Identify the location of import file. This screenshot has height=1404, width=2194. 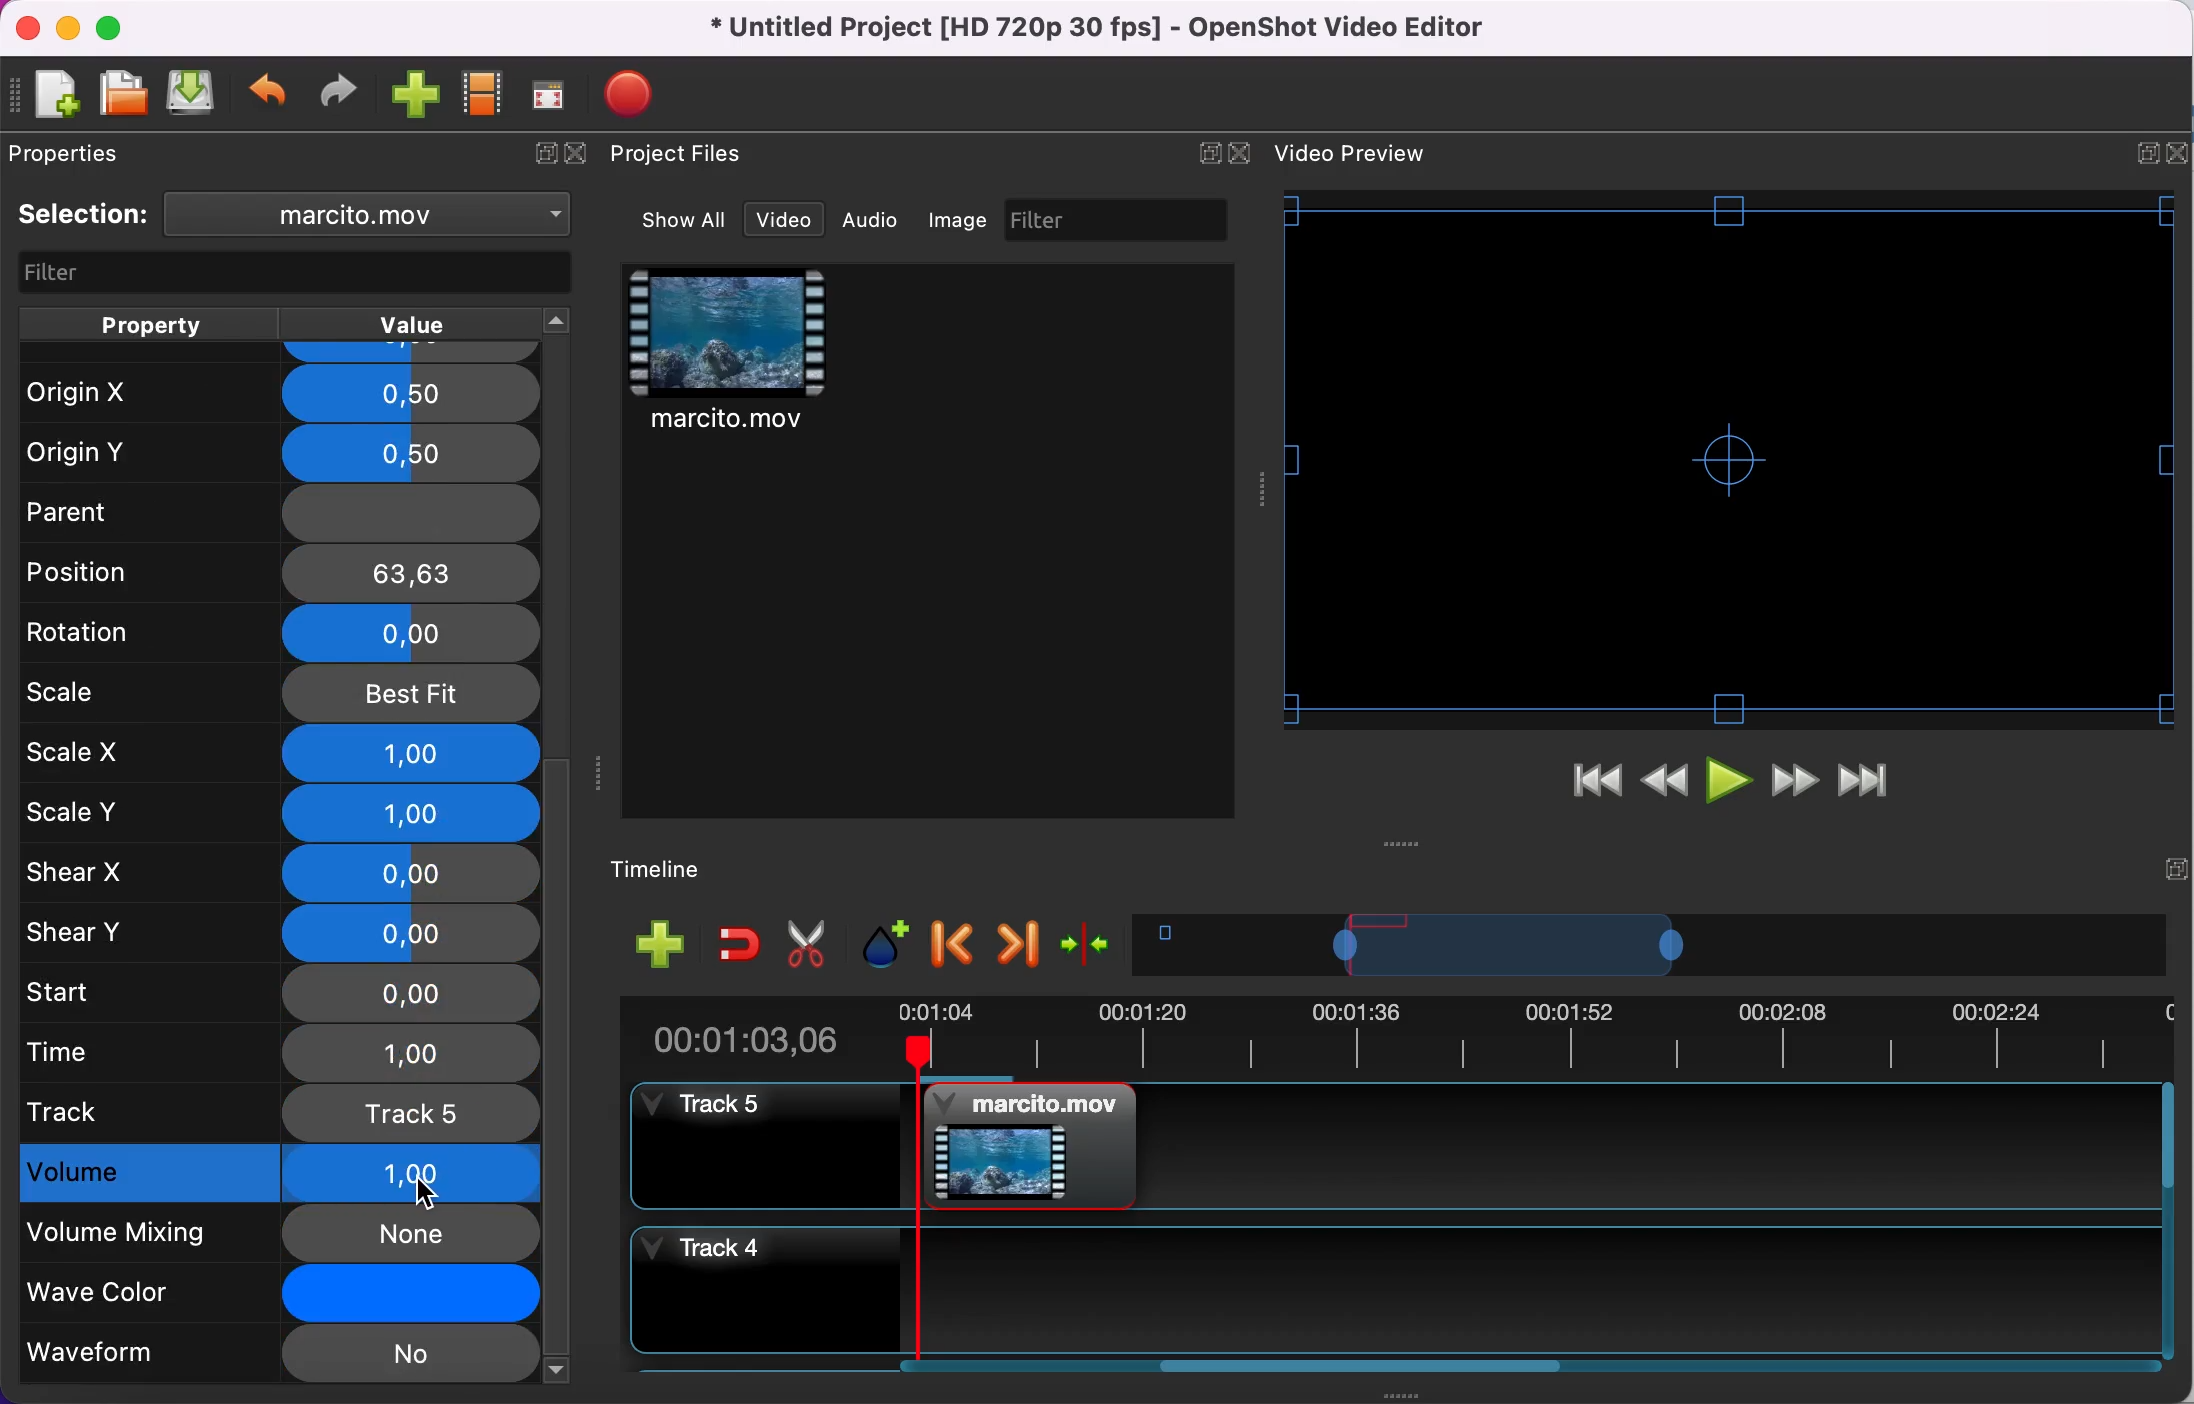
(417, 96).